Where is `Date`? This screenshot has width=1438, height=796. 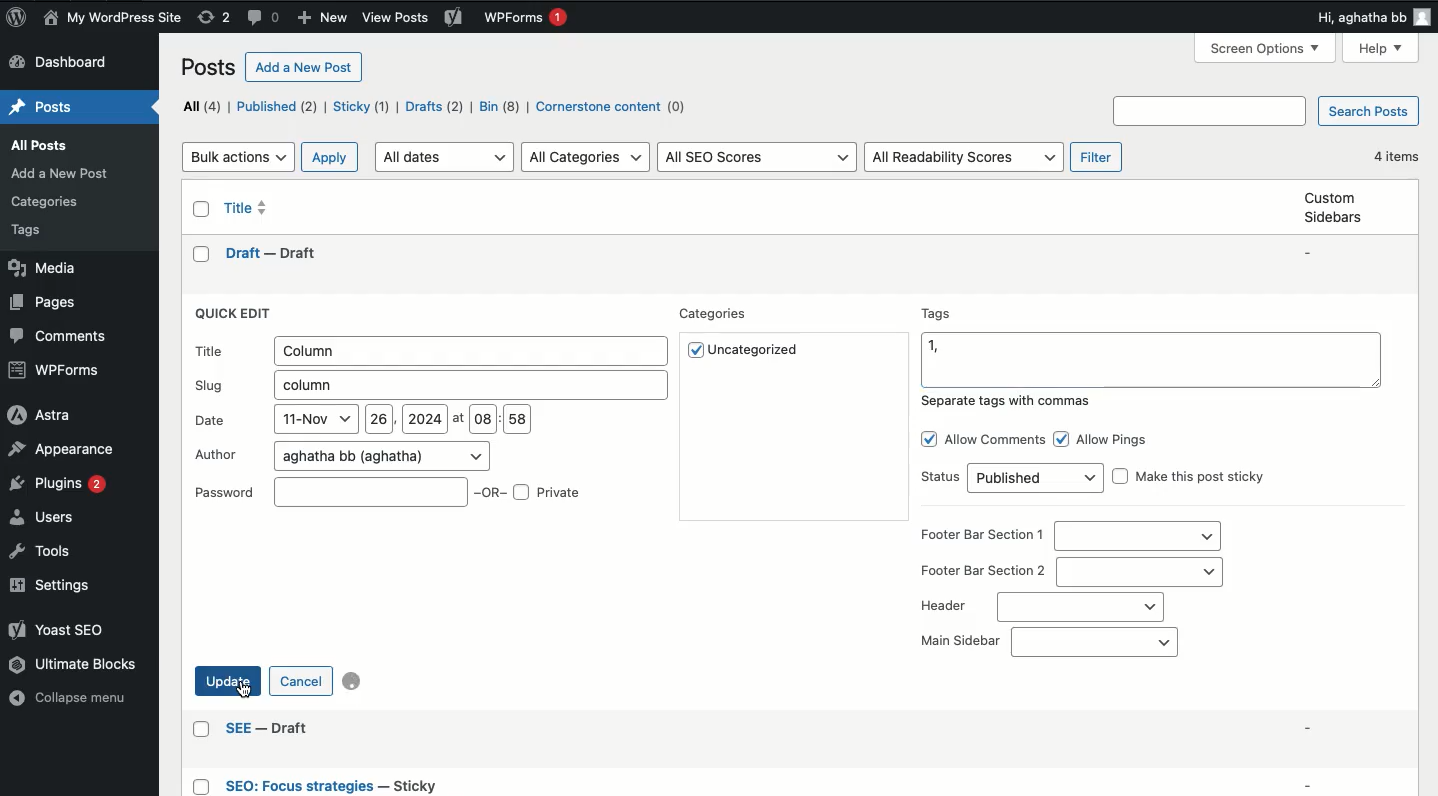
Date is located at coordinates (226, 420).